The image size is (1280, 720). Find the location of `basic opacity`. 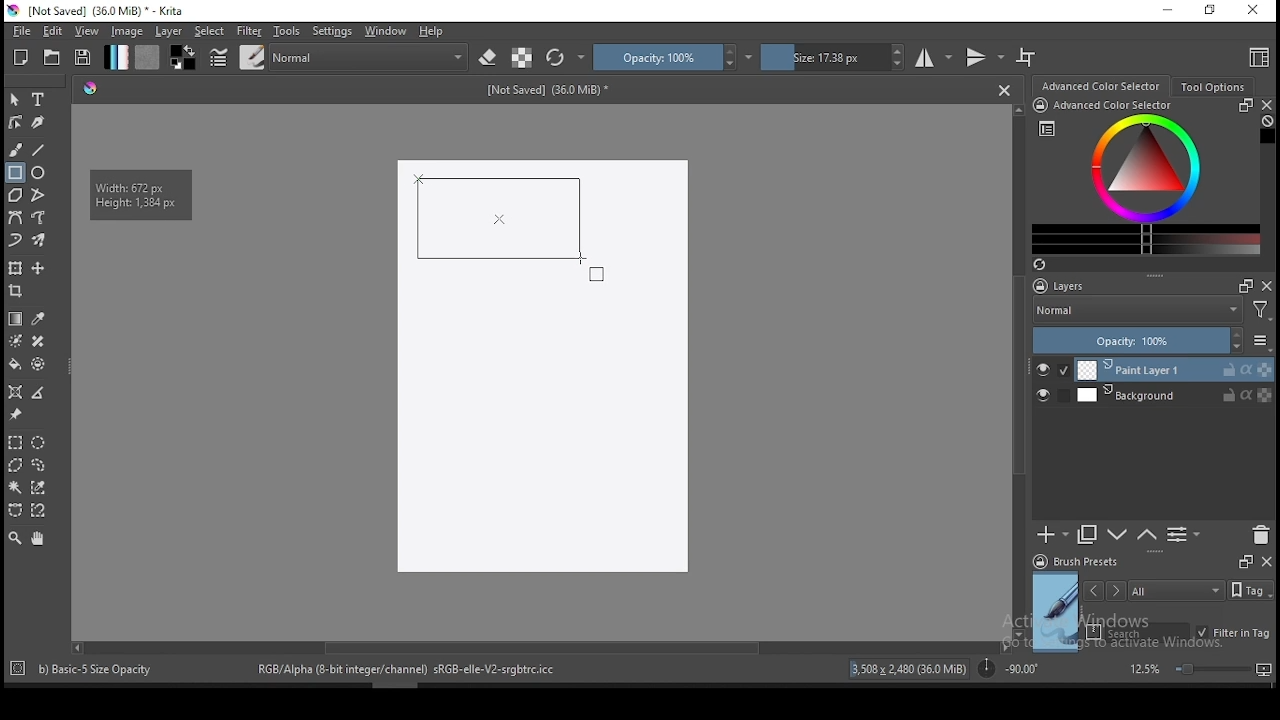

basic opacity is located at coordinates (427, 669).